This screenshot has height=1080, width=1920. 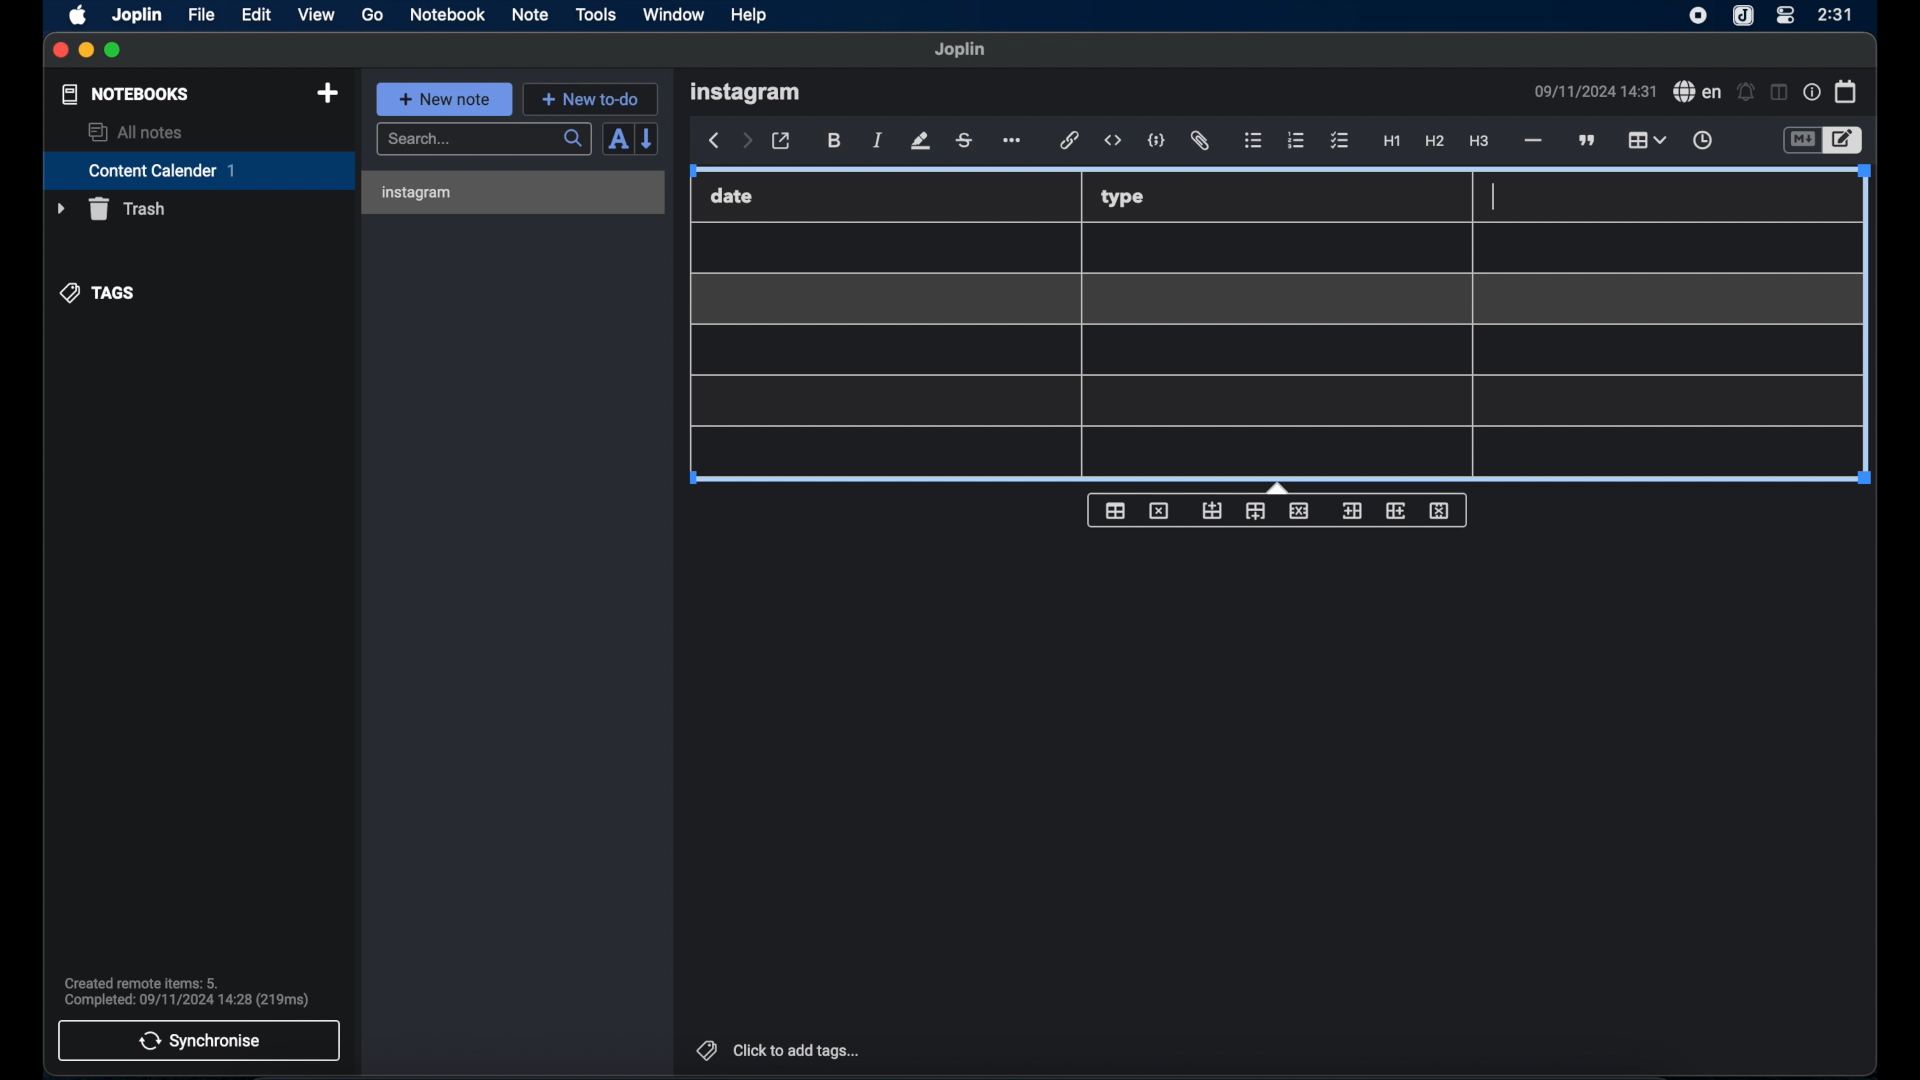 What do you see at coordinates (1646, 139) in the screenshot?
I see `table highlighted` at bounding box center [1646, 139].